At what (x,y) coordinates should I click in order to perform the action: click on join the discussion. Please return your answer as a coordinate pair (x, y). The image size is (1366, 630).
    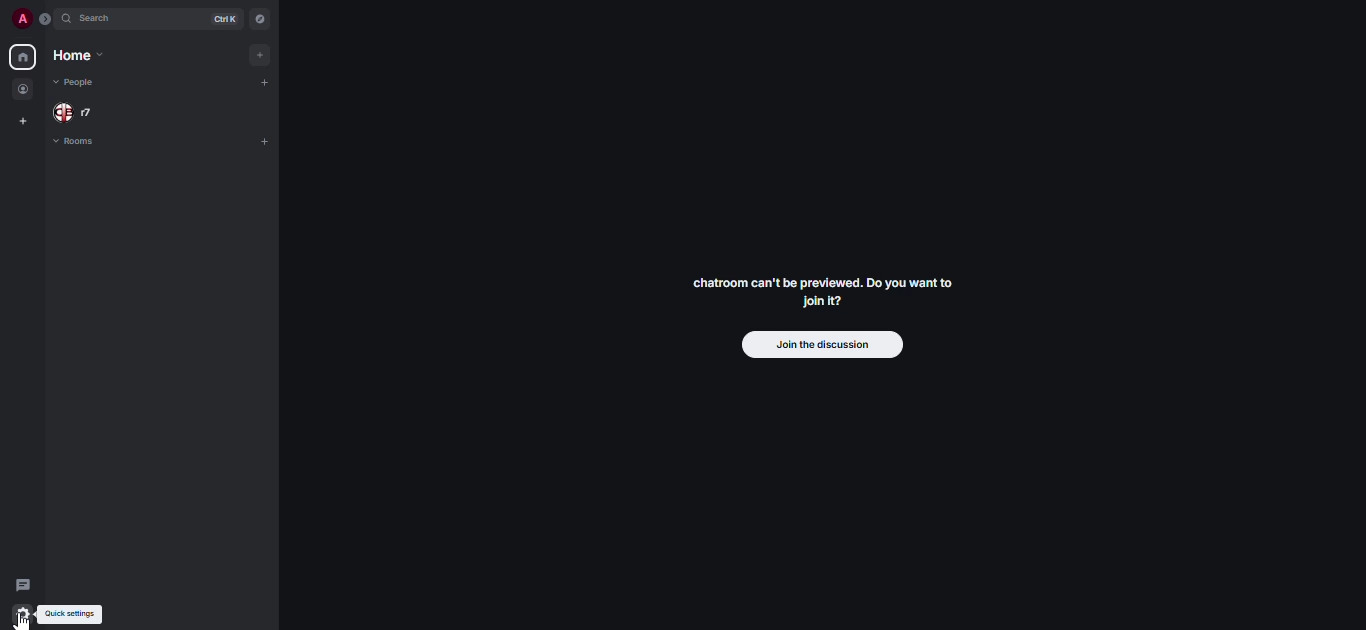
    Looking at the image, I should click on (820, 346).